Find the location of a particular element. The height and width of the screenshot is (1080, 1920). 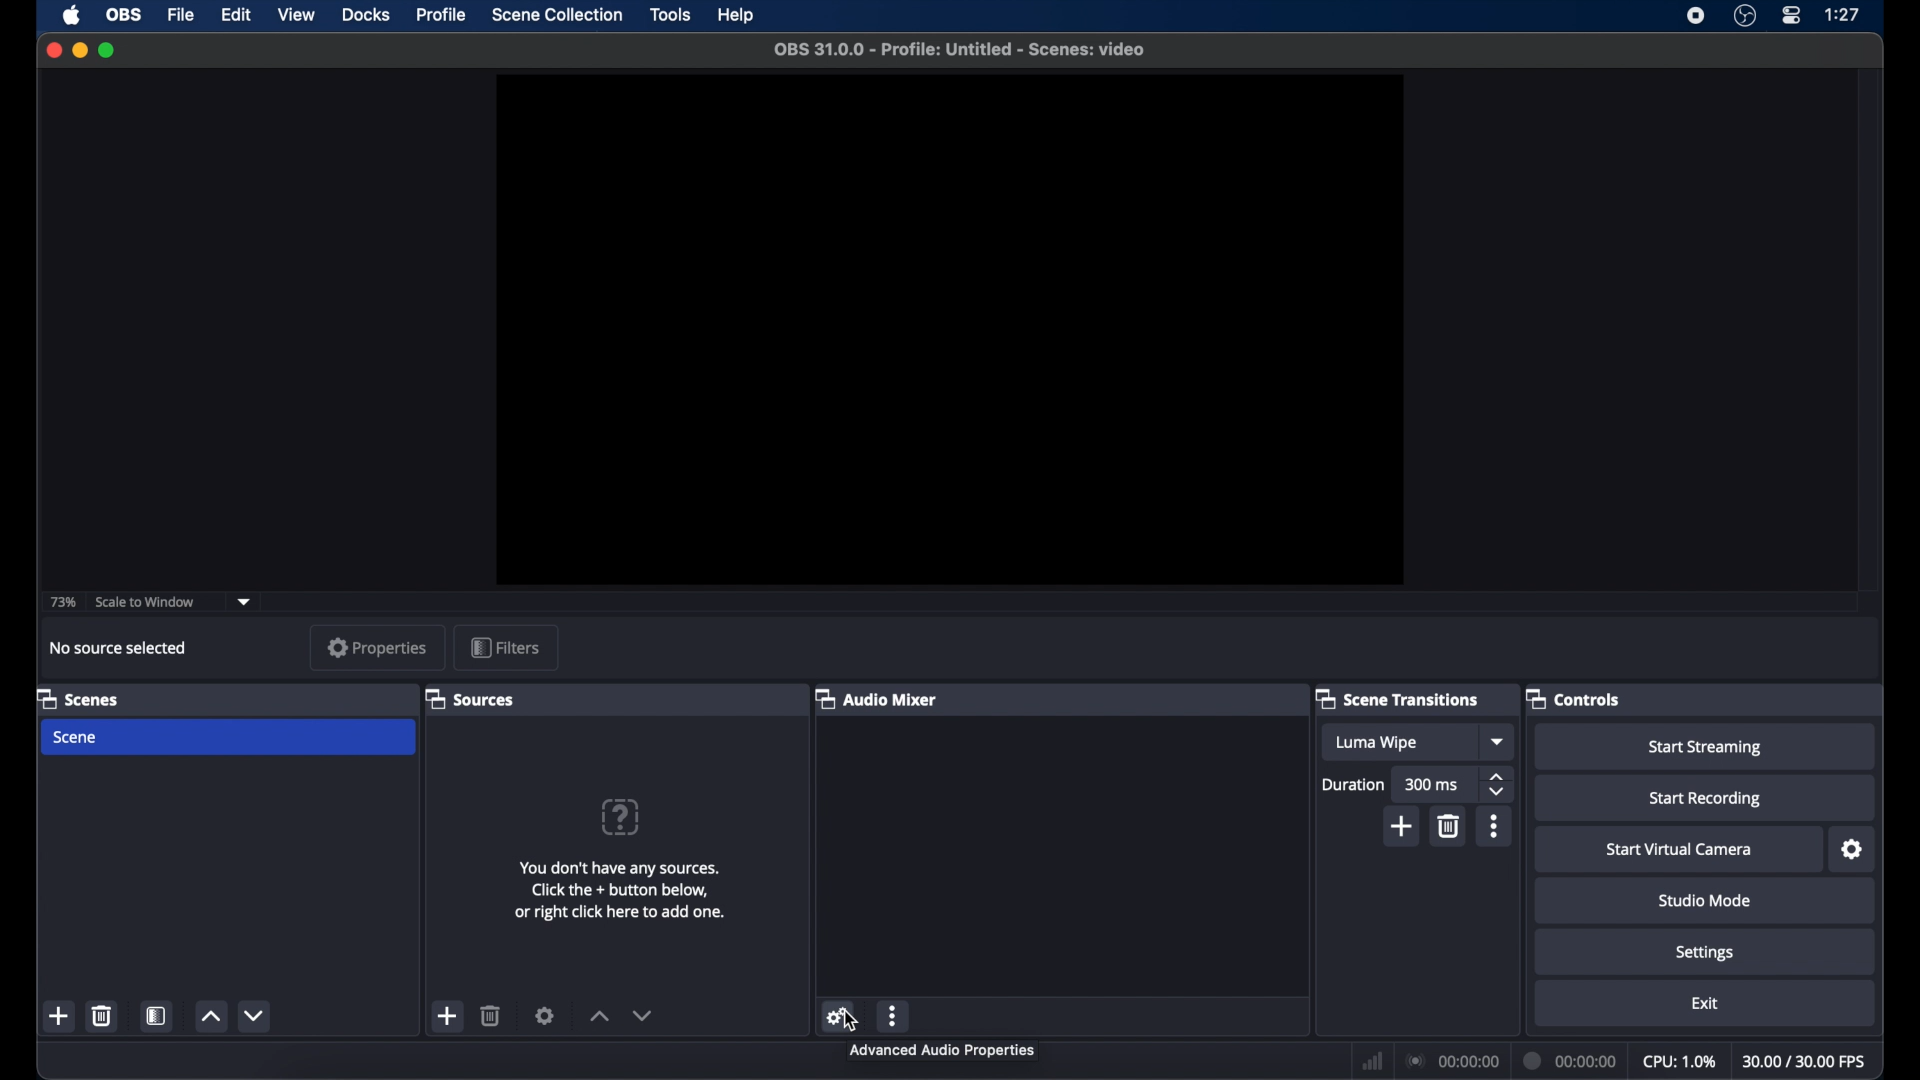

file is located at coordinates (182, 16).